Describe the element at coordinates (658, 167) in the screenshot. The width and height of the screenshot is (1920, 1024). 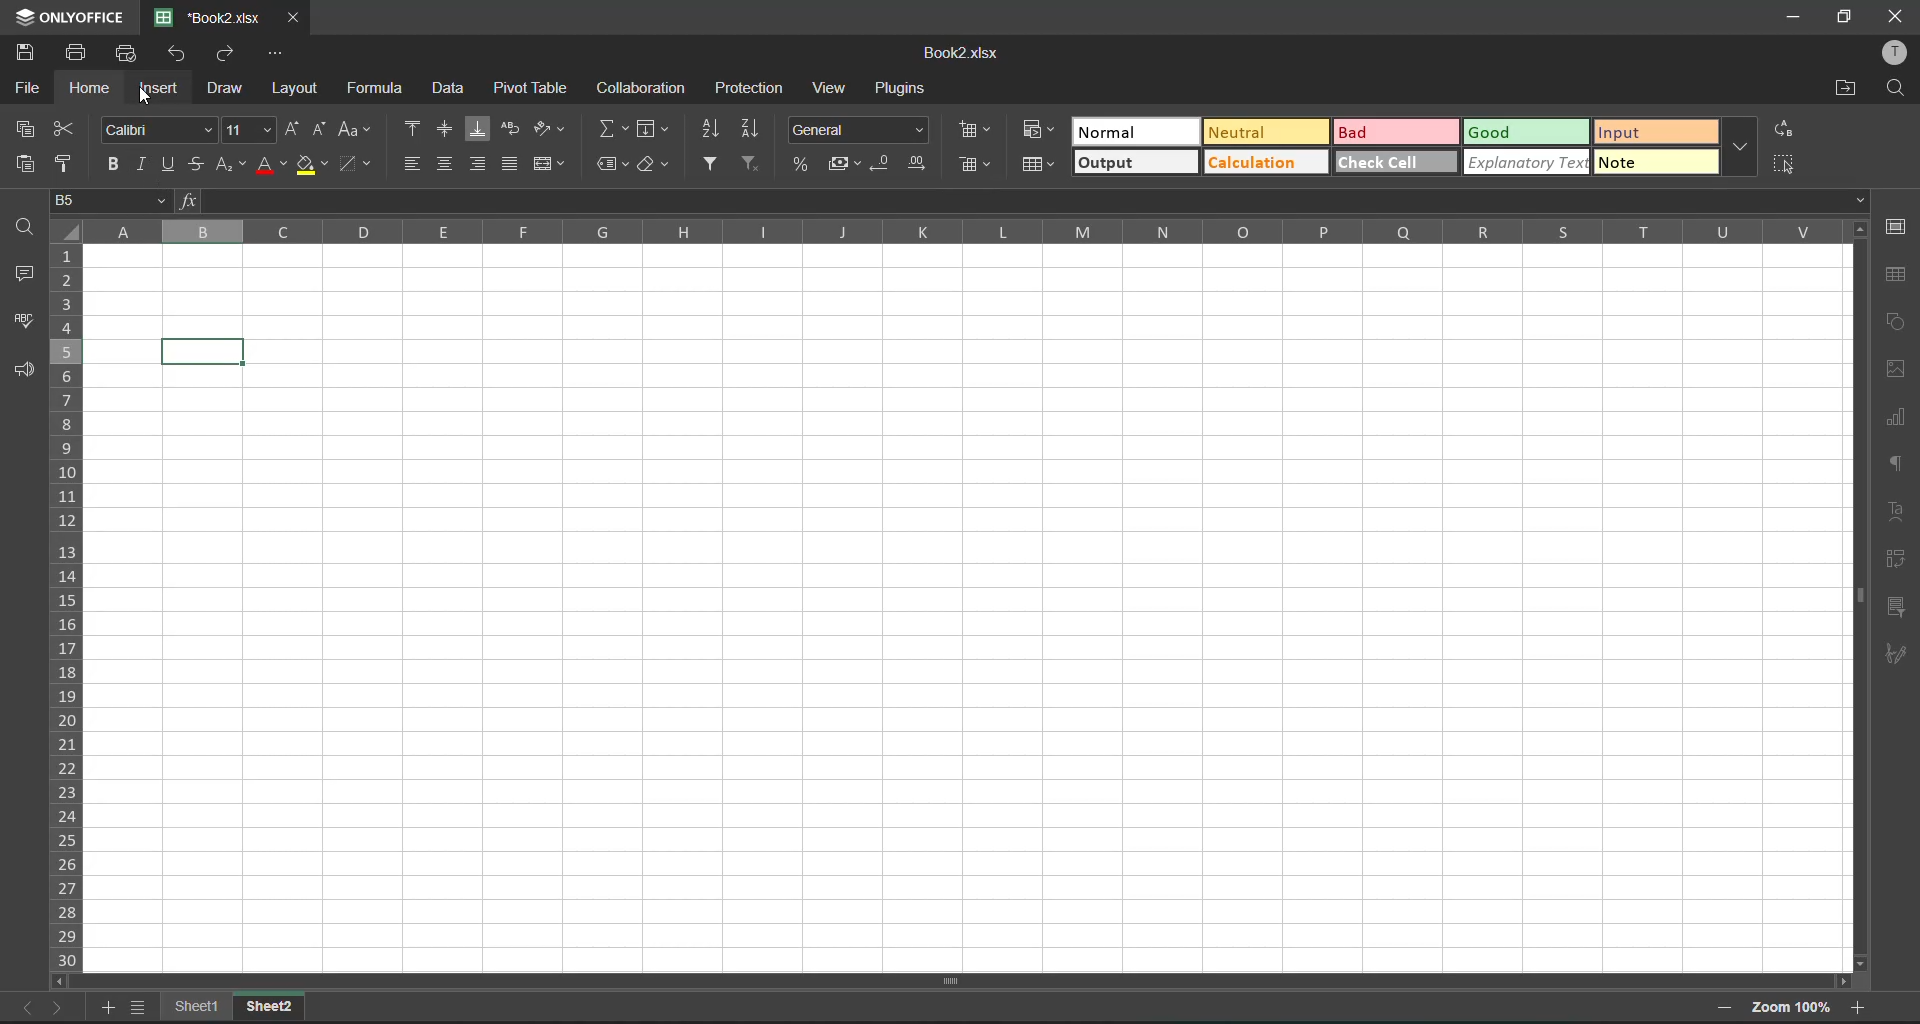
I see `clear ` at that location.